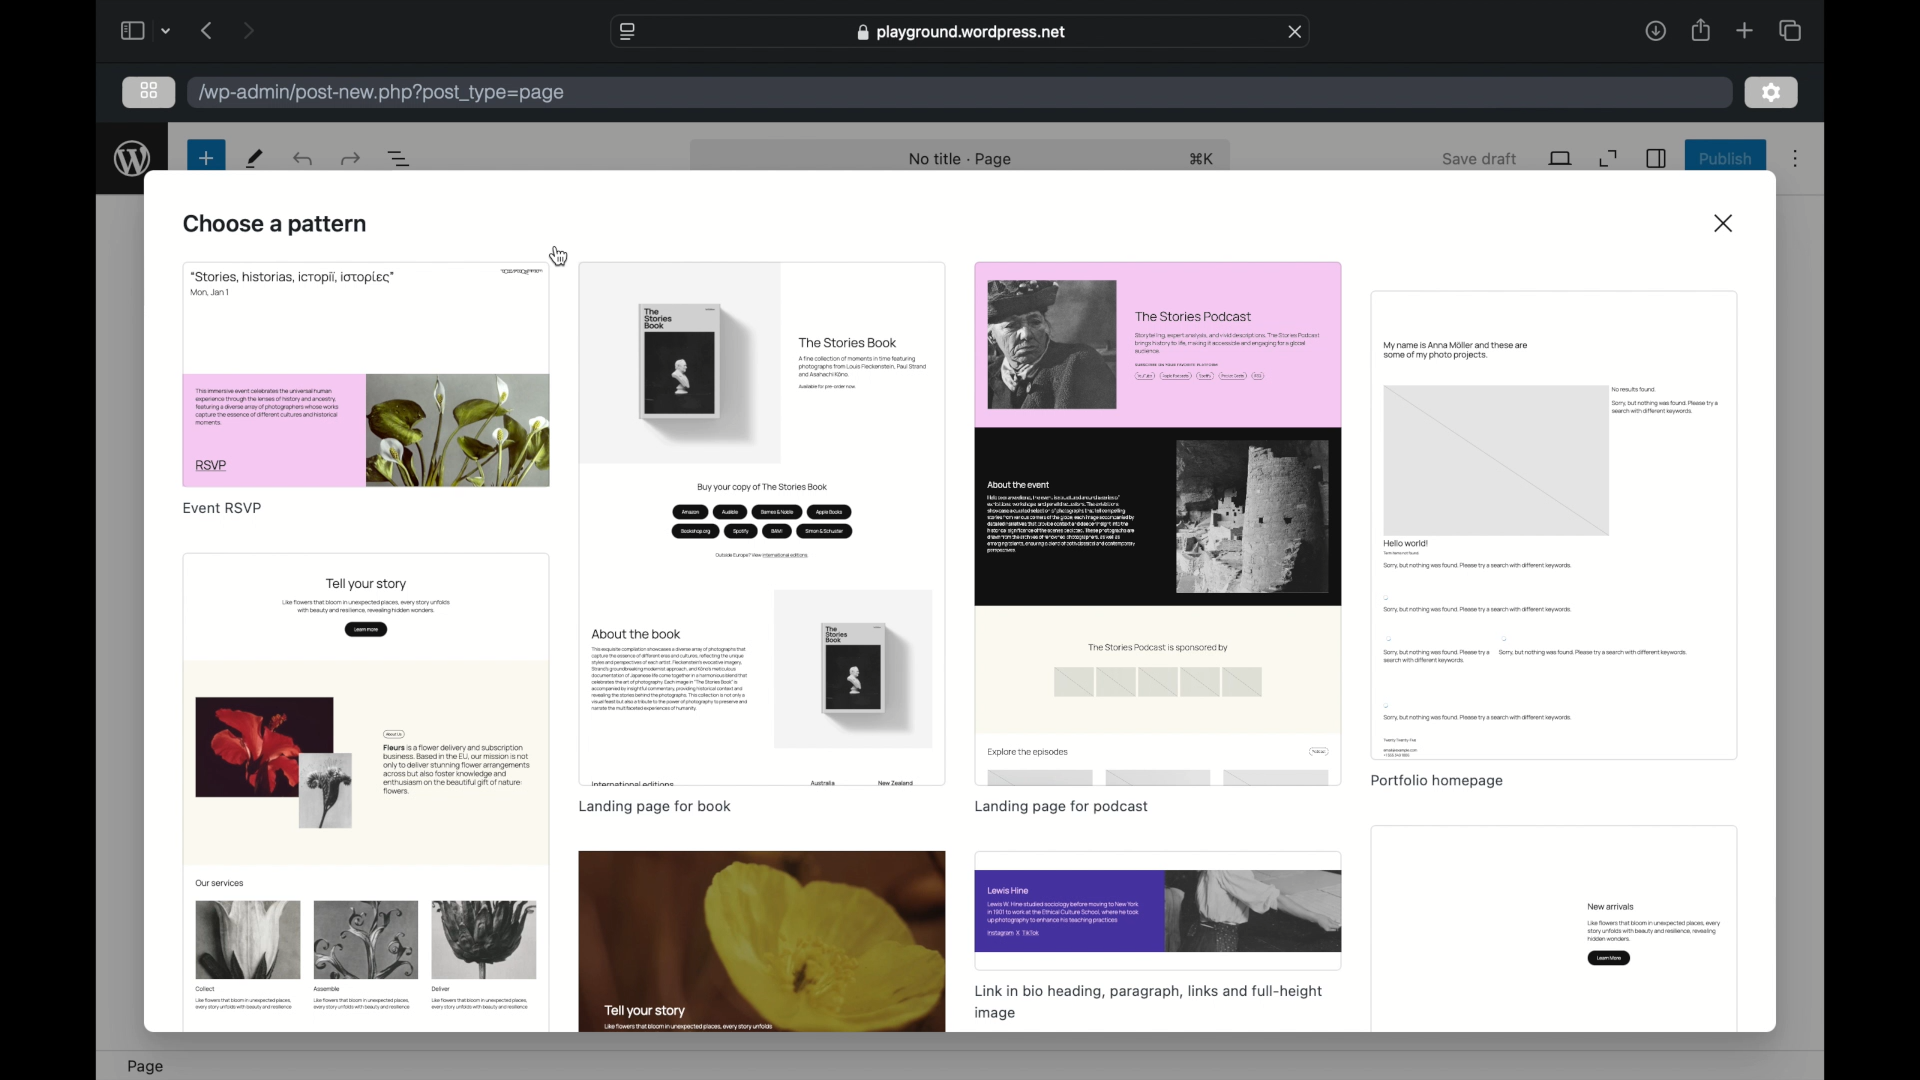  Describe the element at coordinates (1560, 157) in the screenshot. I see `view` at that location.